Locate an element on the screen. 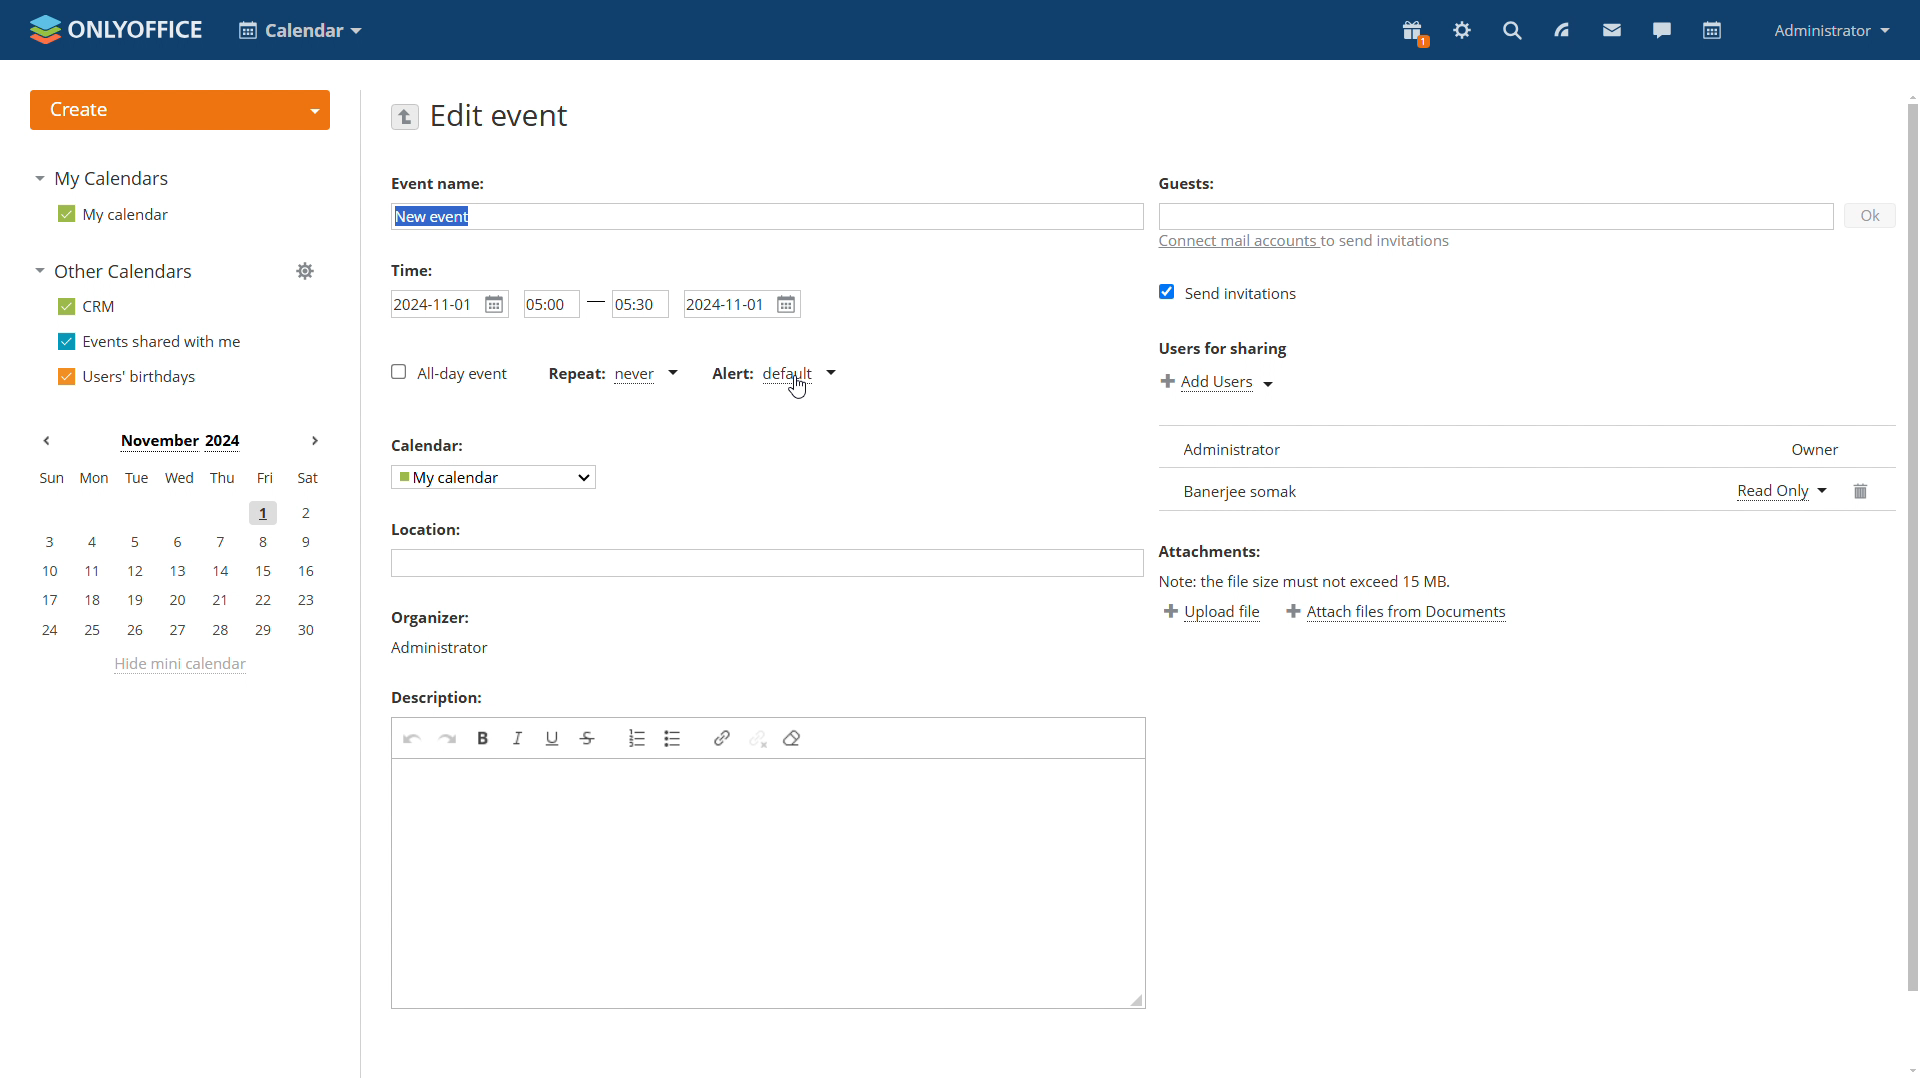 Image resolution: width=1920 pixels, height=1080 pixels. Location is located at coordinates (425, 530).